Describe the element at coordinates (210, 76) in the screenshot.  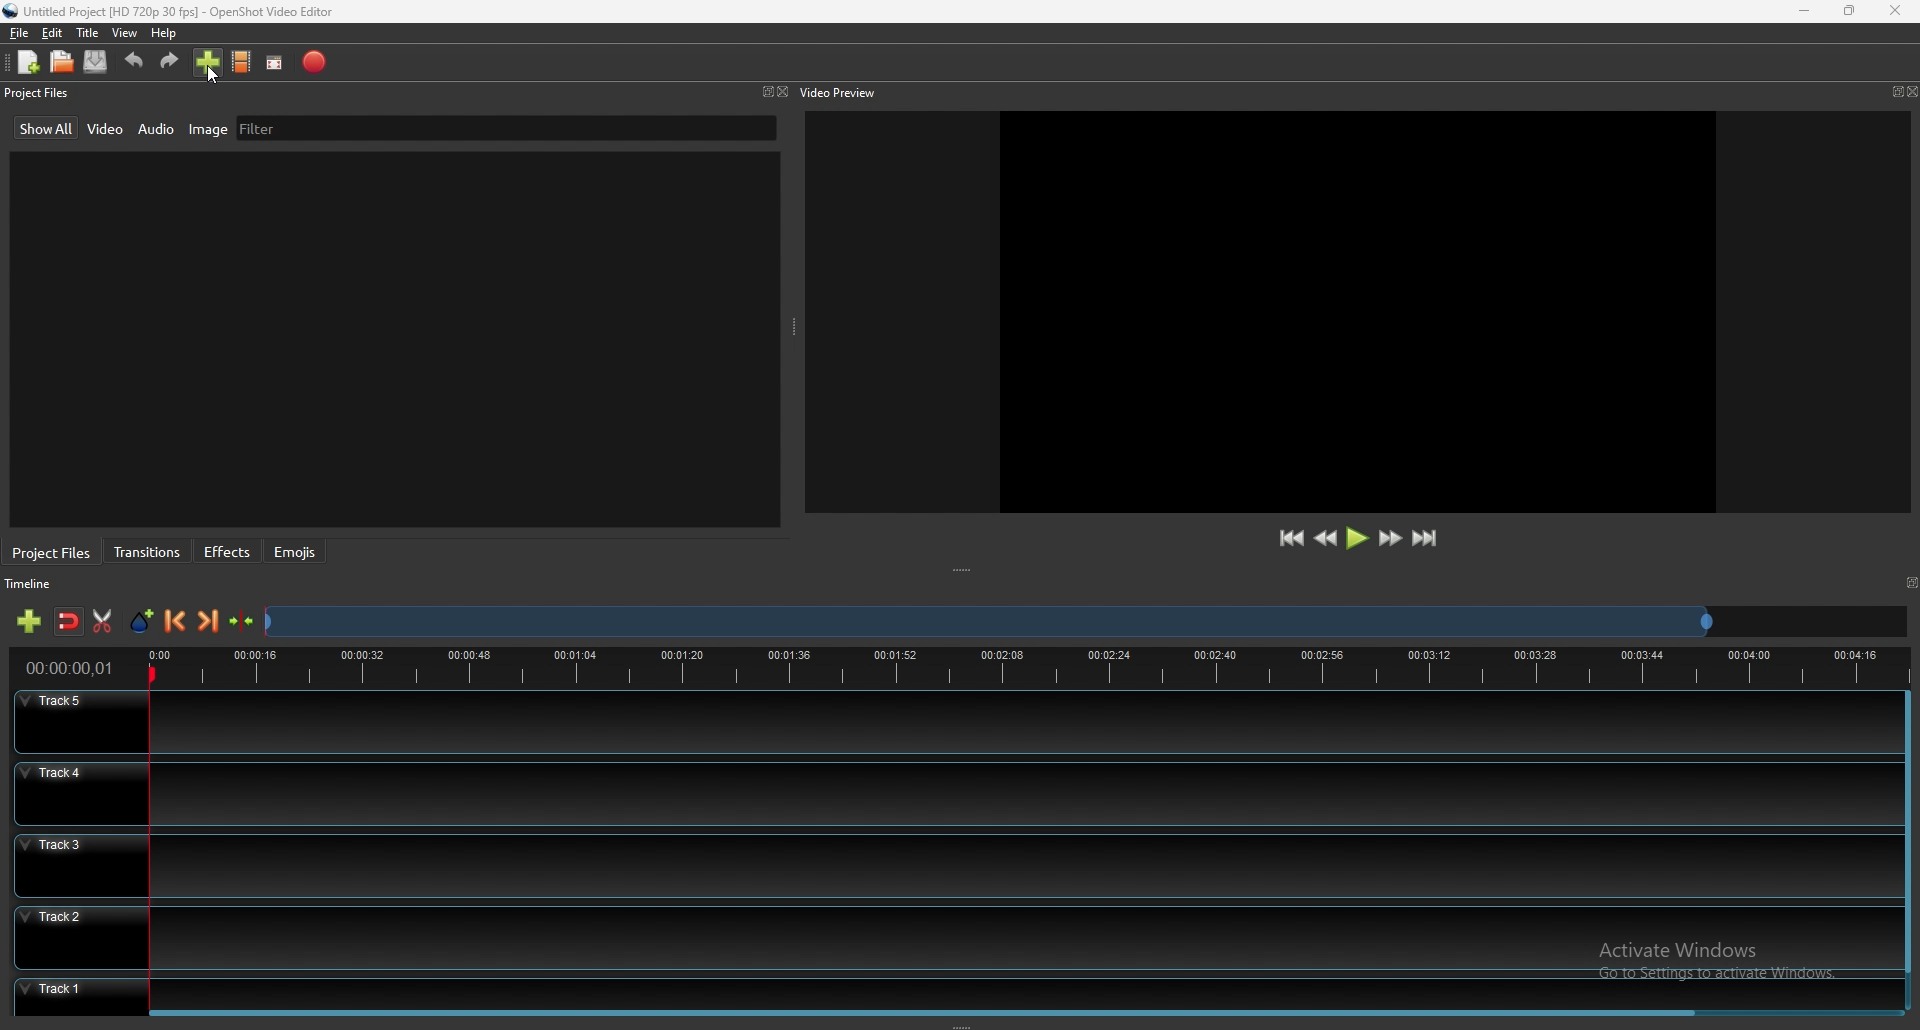
I see `cursor` at that location.